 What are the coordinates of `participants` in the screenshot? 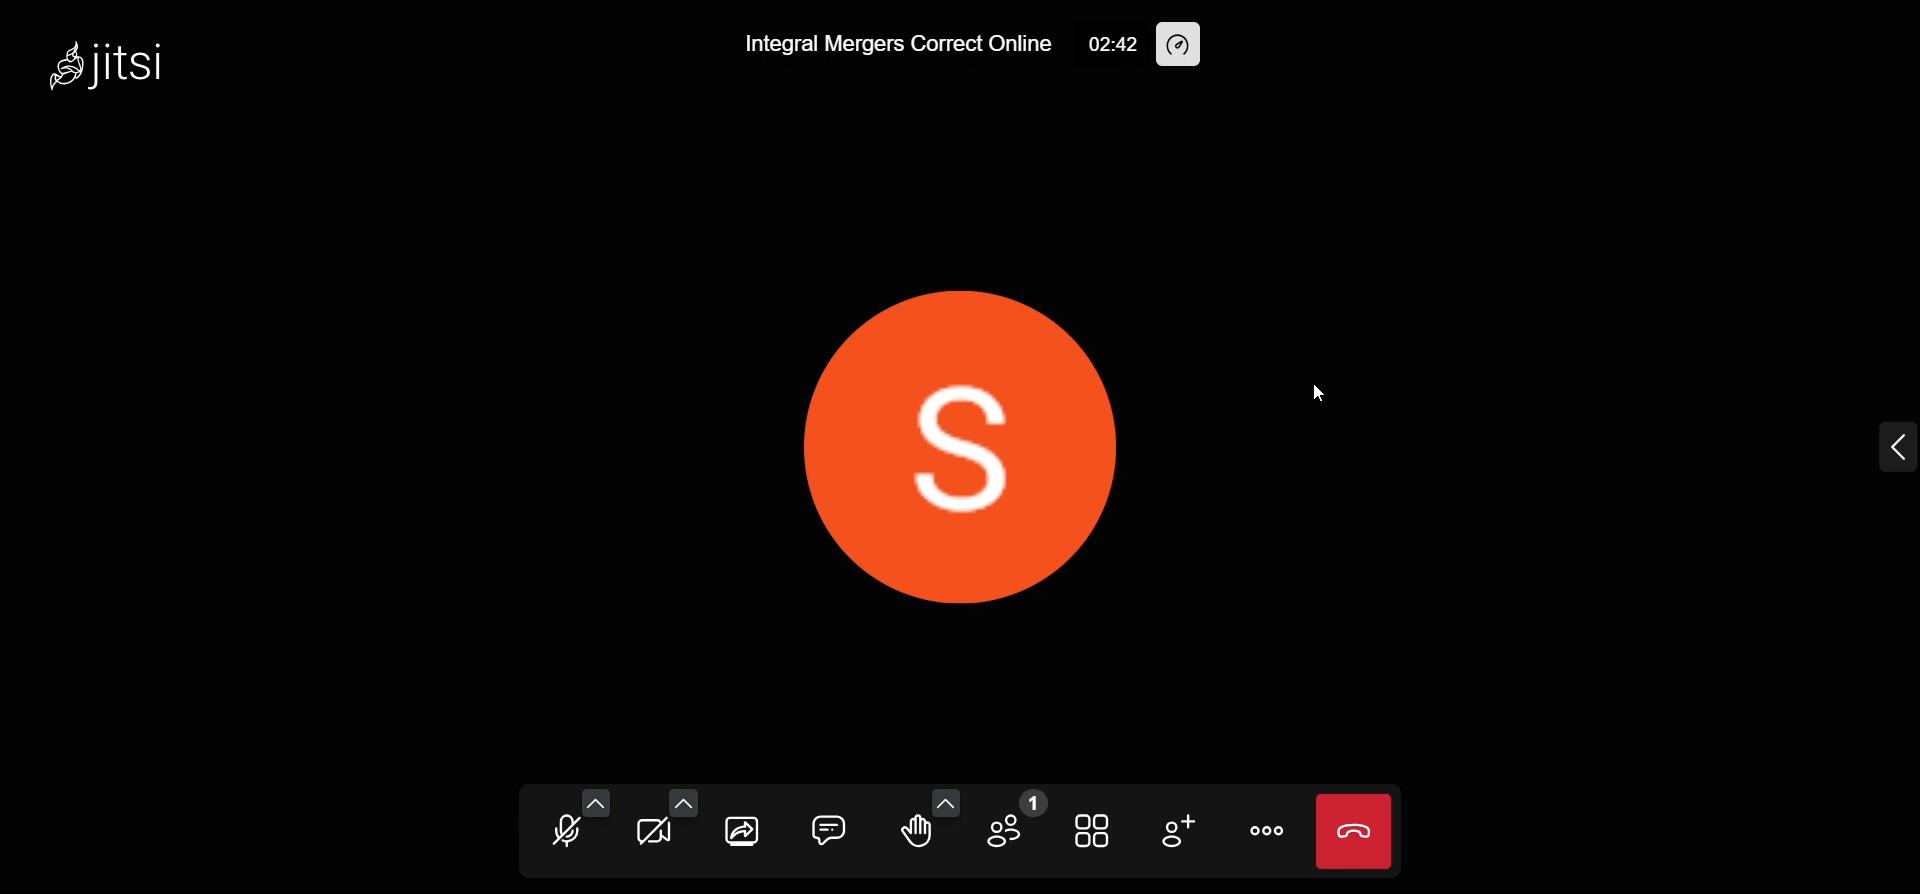 It's located at (1013, 826).